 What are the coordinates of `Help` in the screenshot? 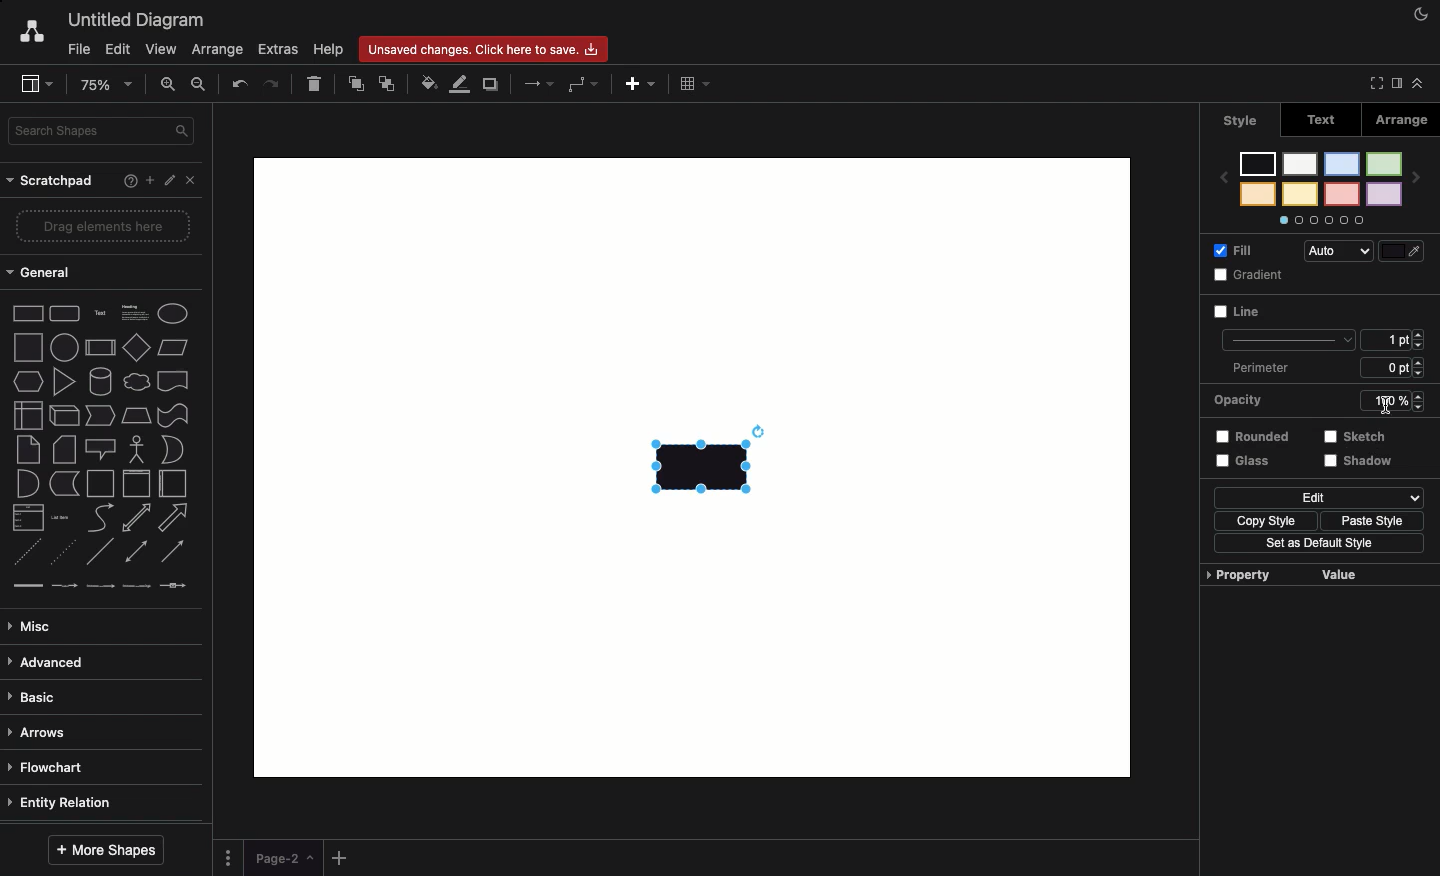 It's located at (331, 50).